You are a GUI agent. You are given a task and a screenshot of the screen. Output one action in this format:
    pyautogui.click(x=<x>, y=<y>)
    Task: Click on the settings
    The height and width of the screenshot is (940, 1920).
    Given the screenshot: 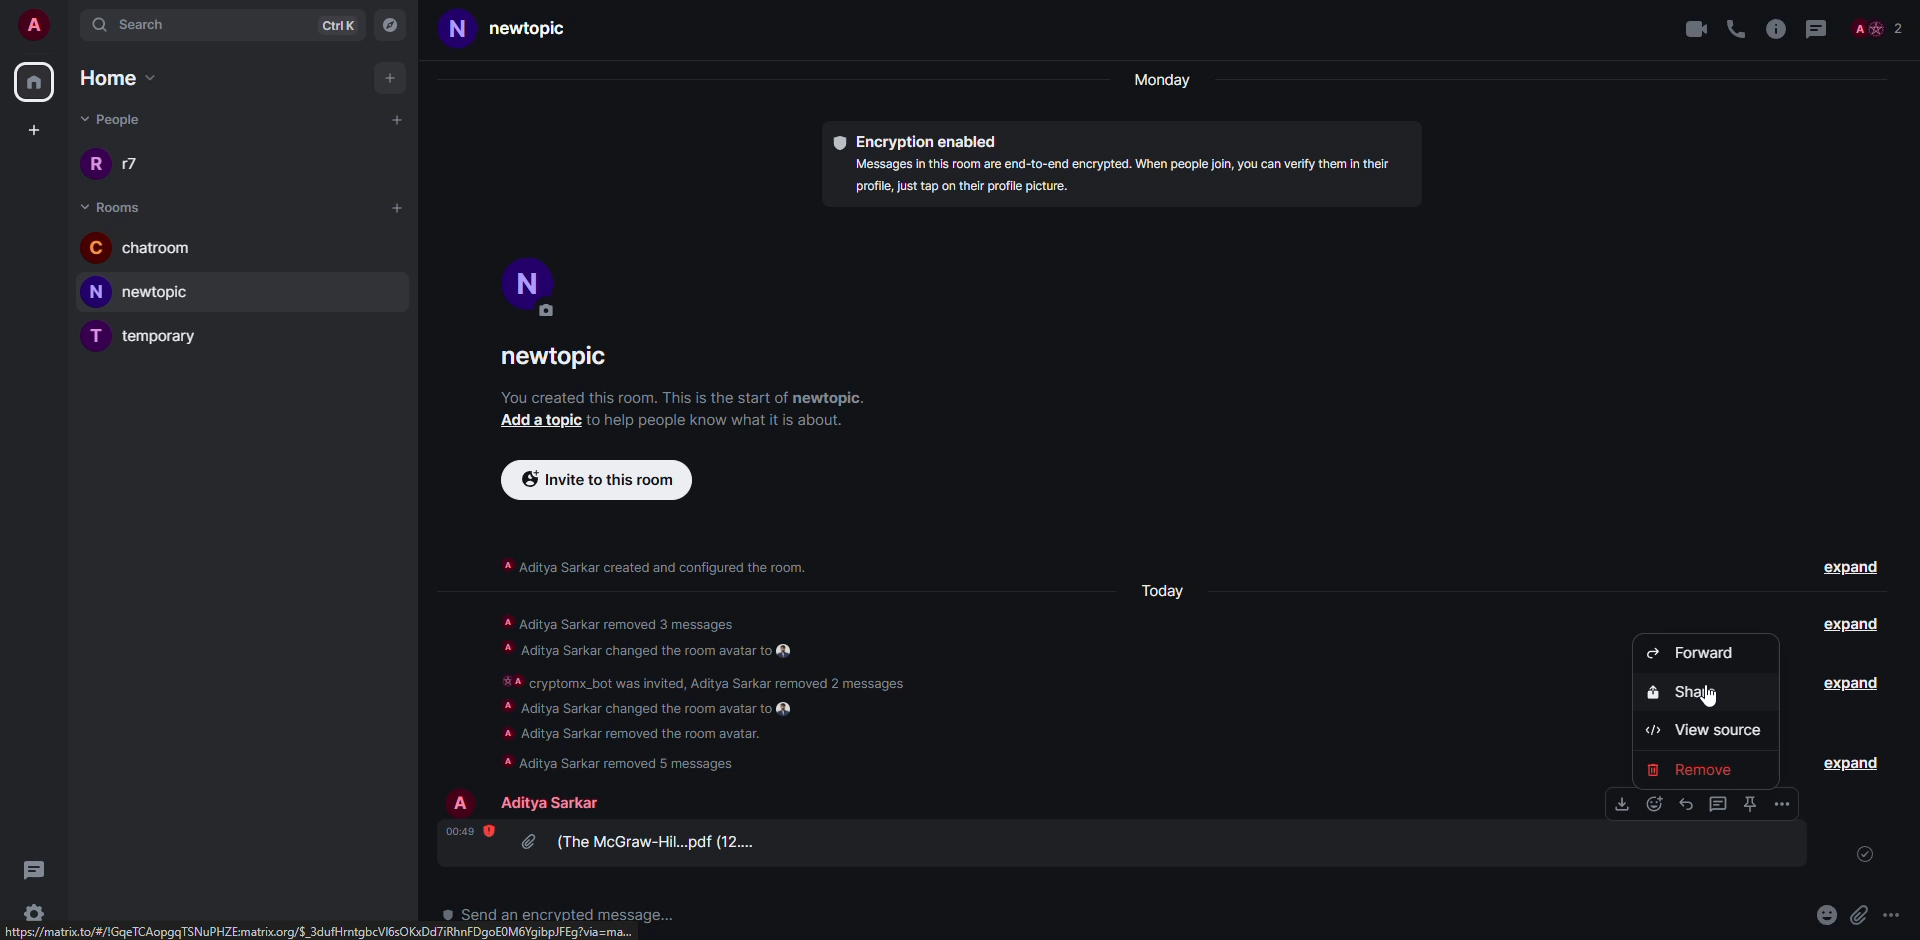 What is the action you would take?
    pyautogui.click(x=31, y=912)
    